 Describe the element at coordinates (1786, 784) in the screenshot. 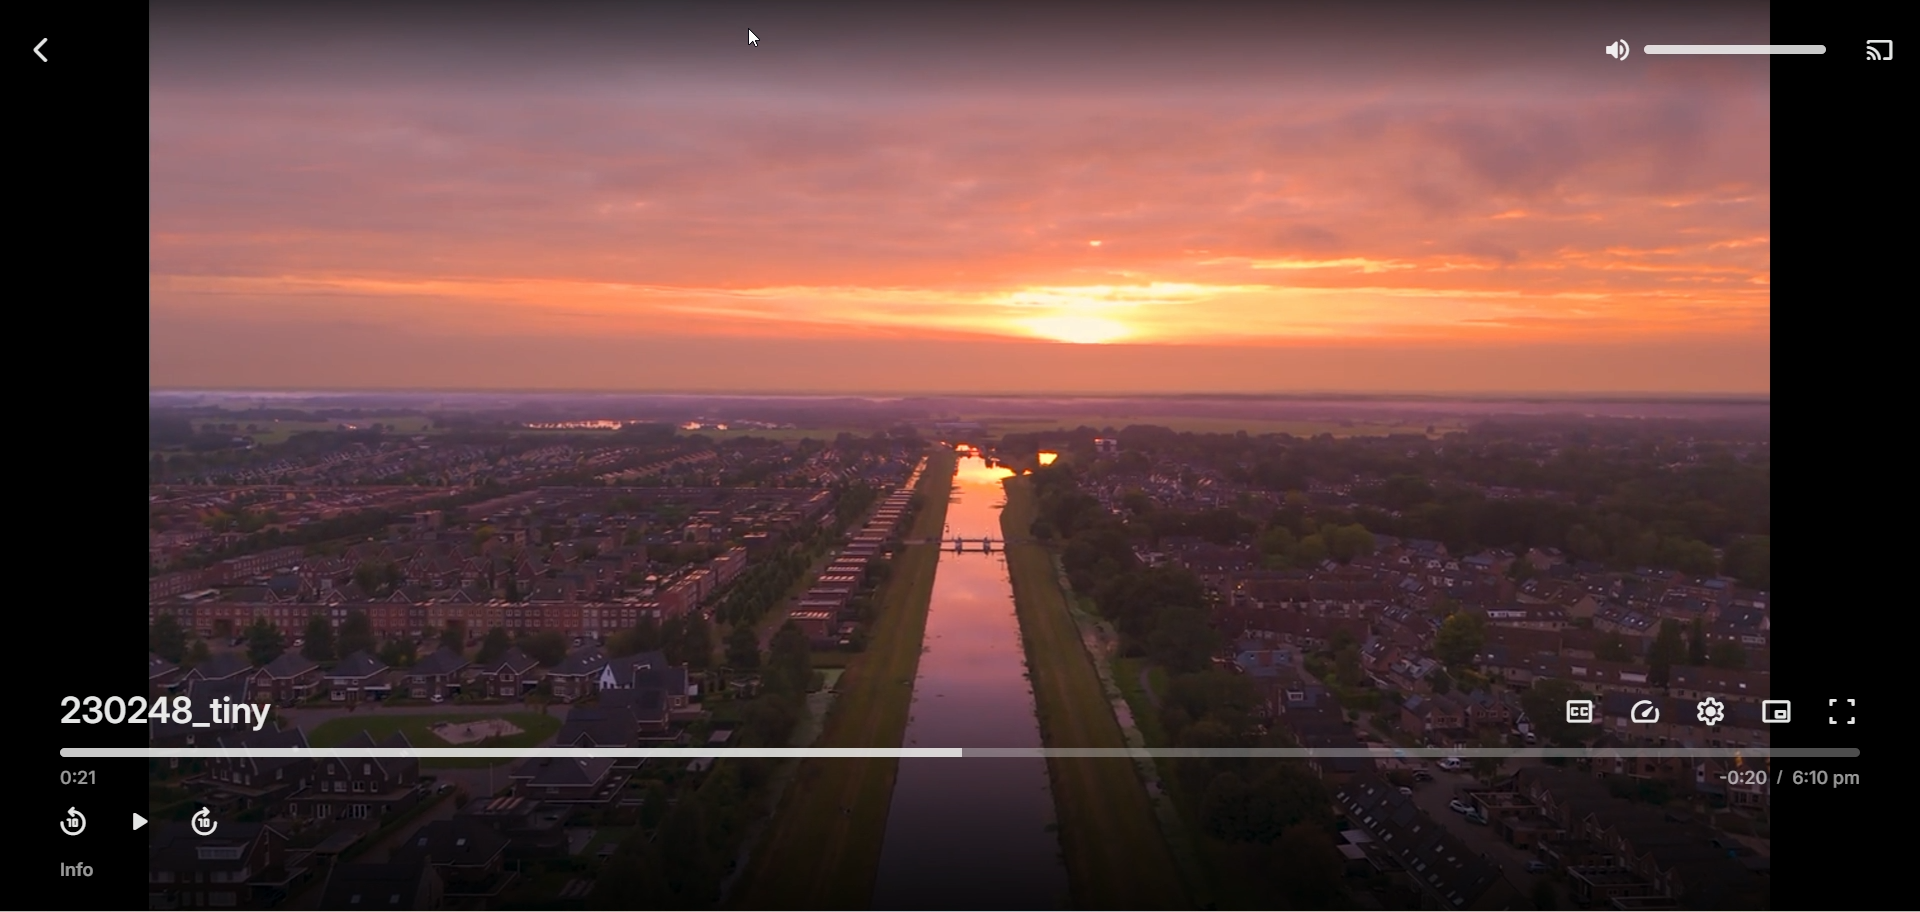

I see `-0:20 / 6:10pm` at that location.